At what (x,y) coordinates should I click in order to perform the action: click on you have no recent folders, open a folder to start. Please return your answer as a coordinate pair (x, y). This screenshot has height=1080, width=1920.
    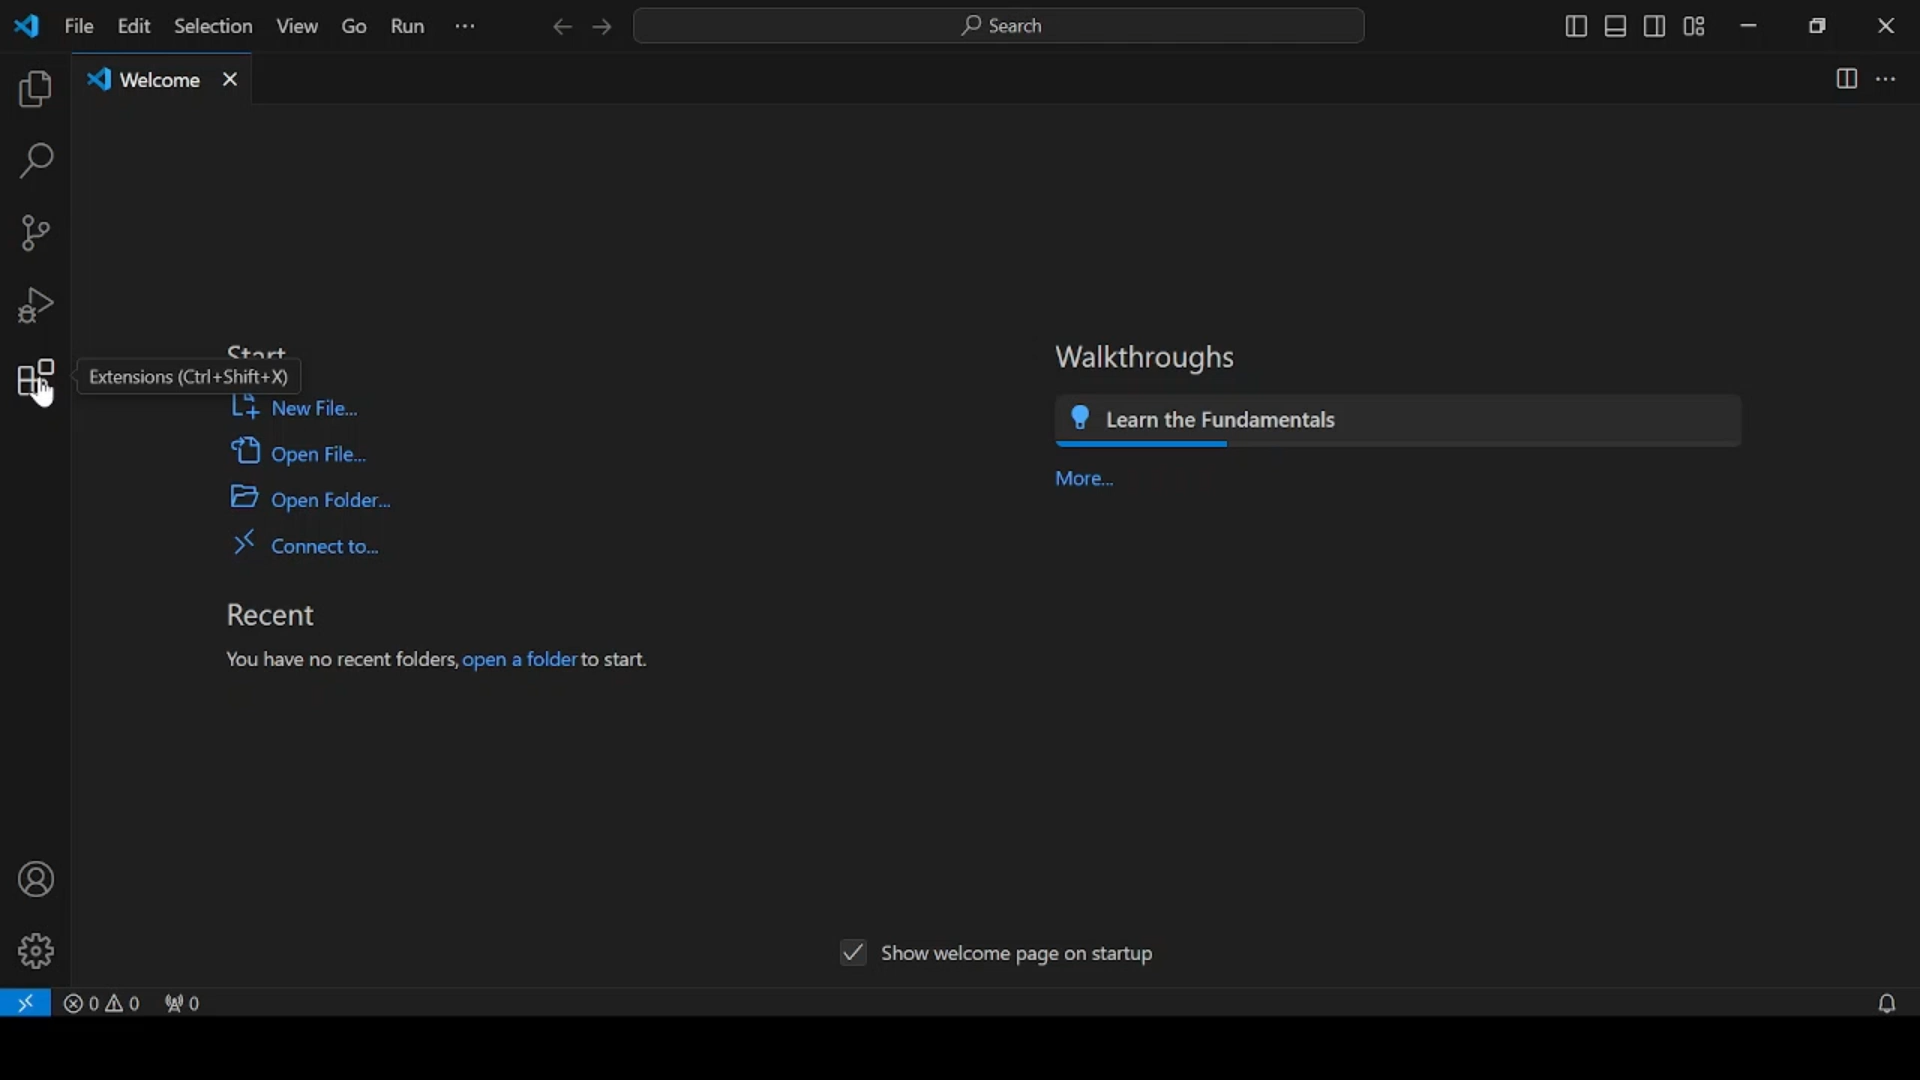
    Looking at the image, I should click on (433, 662).